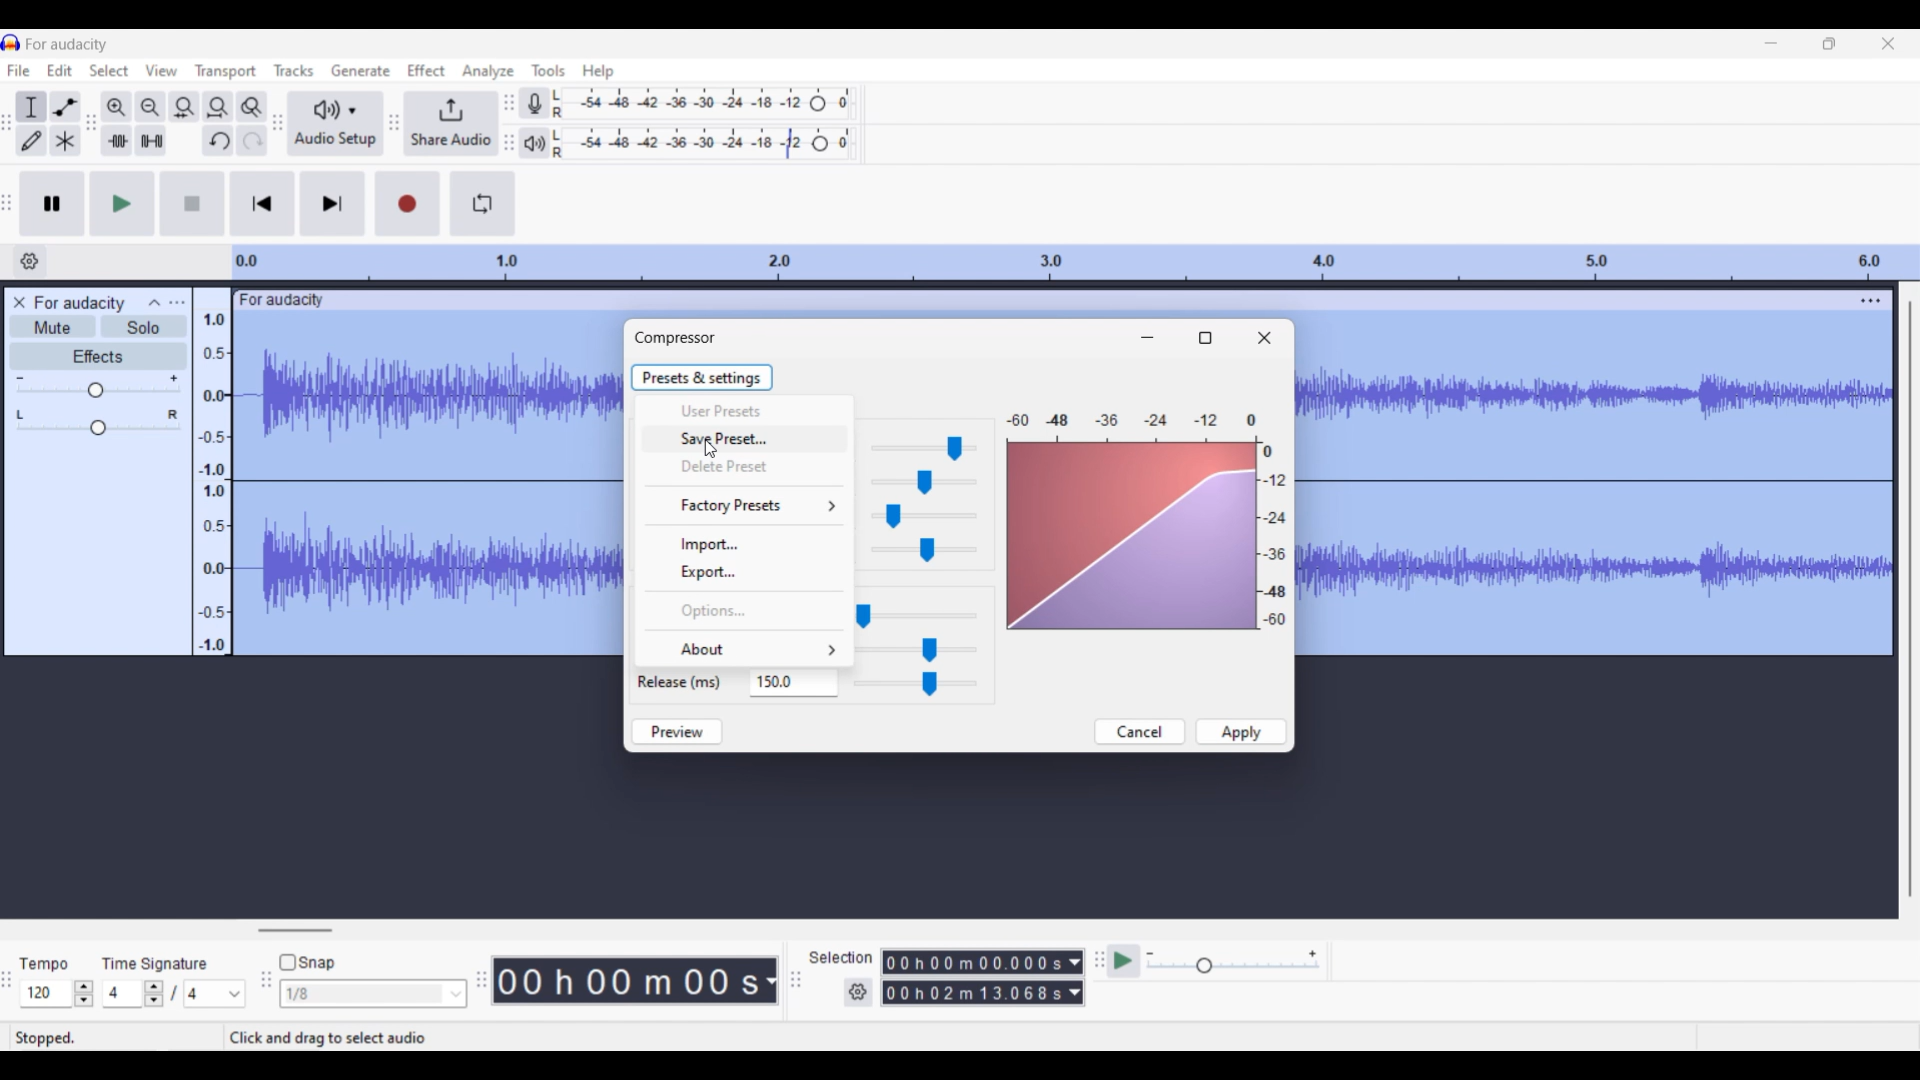 The image size is (1920, 1080). I want to click on Tracks menu , so click(293, 70).